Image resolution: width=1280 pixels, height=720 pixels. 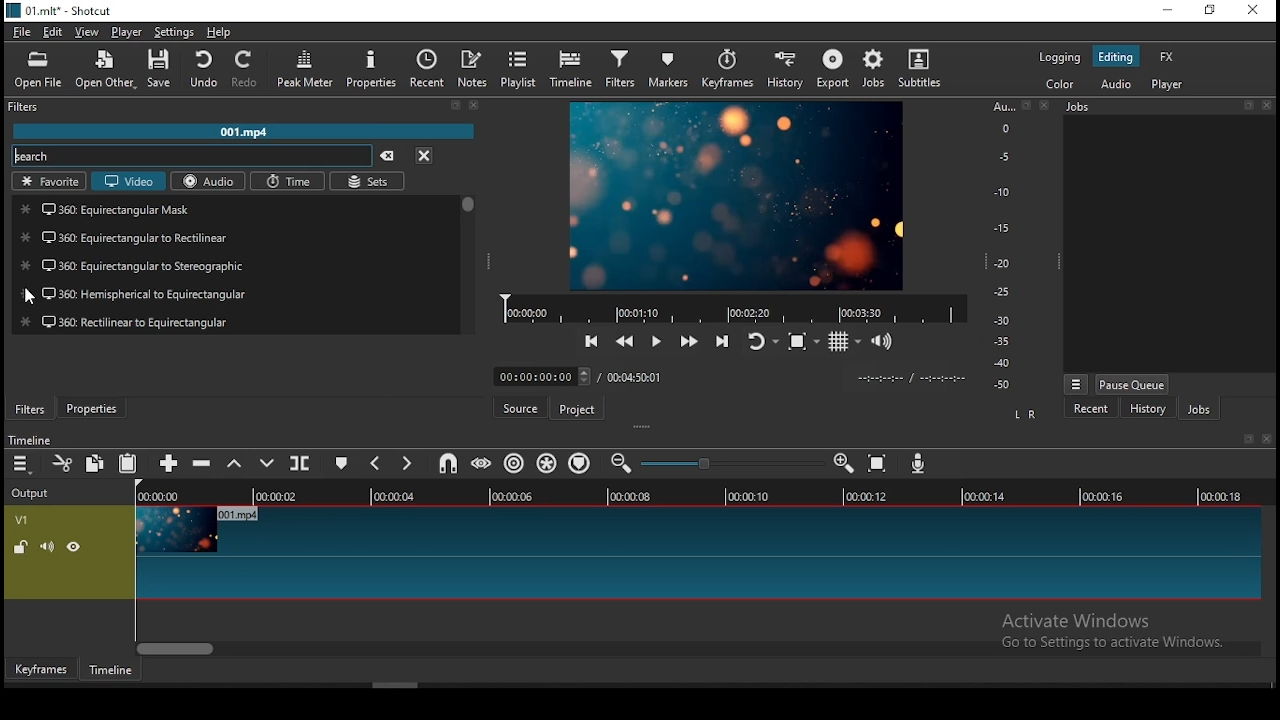 I want to click on clear search, so click(x=391, y=154).